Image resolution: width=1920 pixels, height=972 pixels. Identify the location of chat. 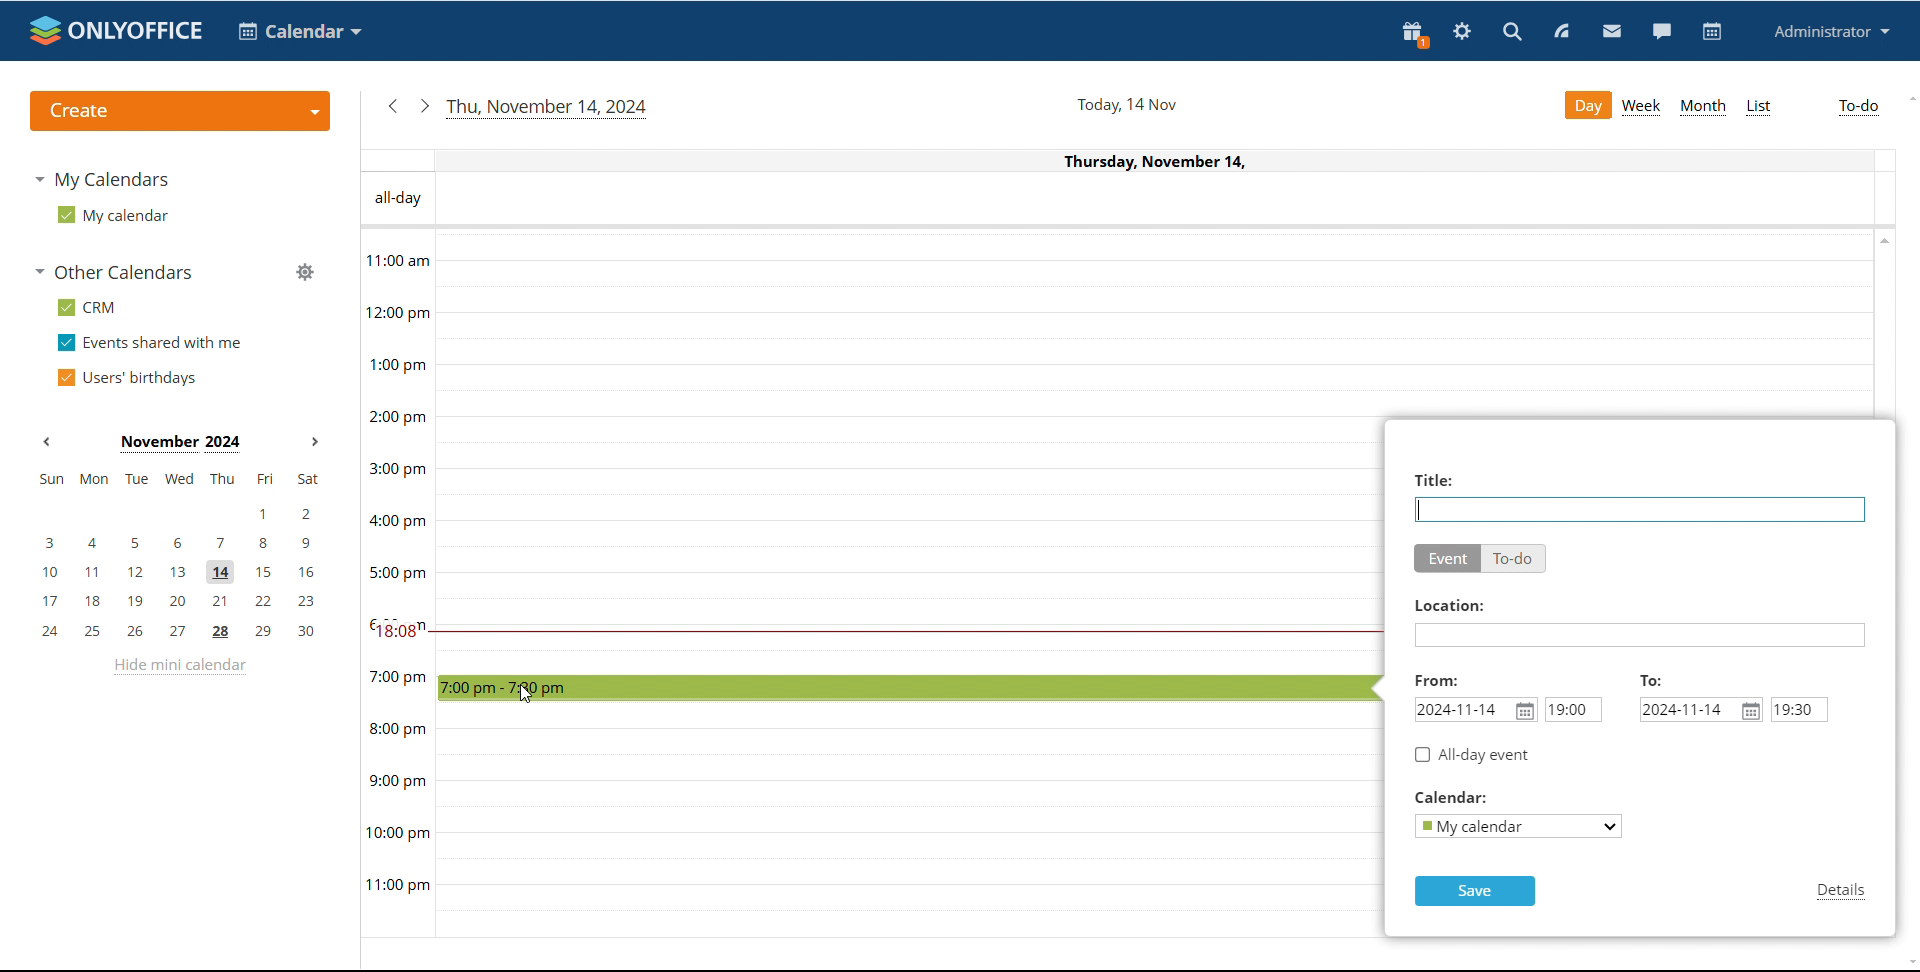
(1661, 31).